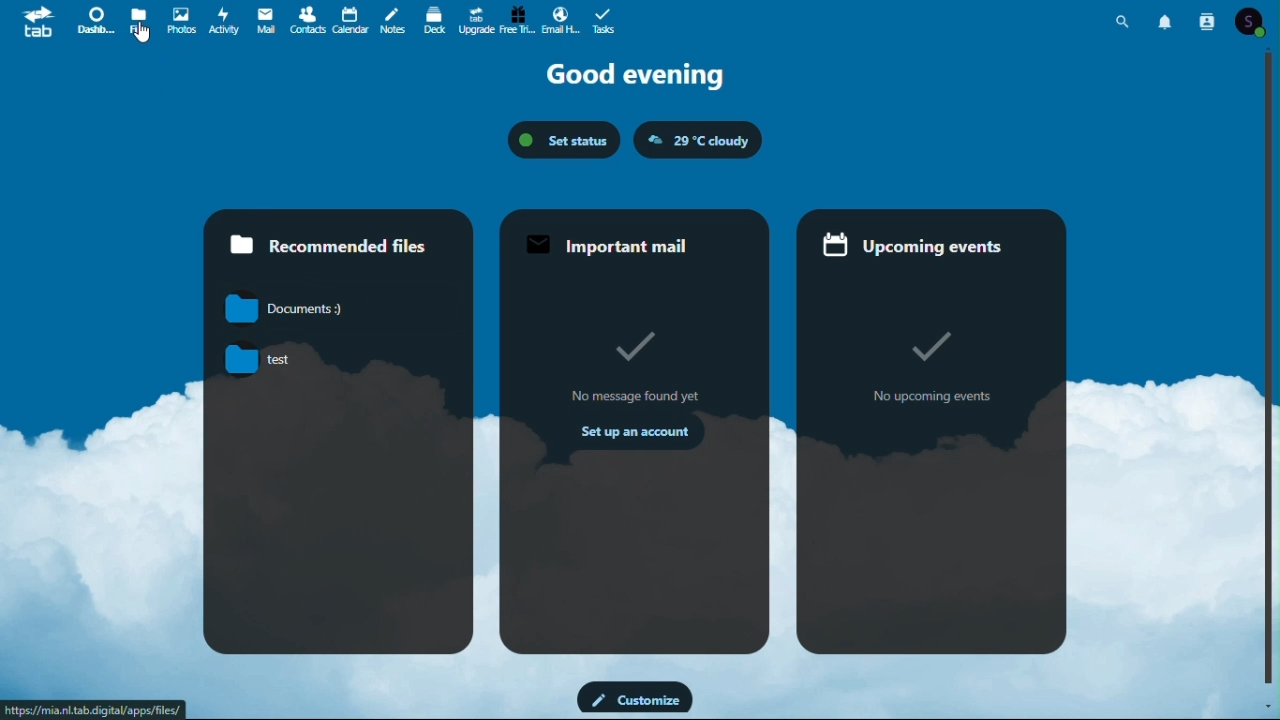 The height and width of the screenshot is (720, 1280). Describe the element at coordinates (635, 431) in the screenshot. I see `Important mail` at that location.